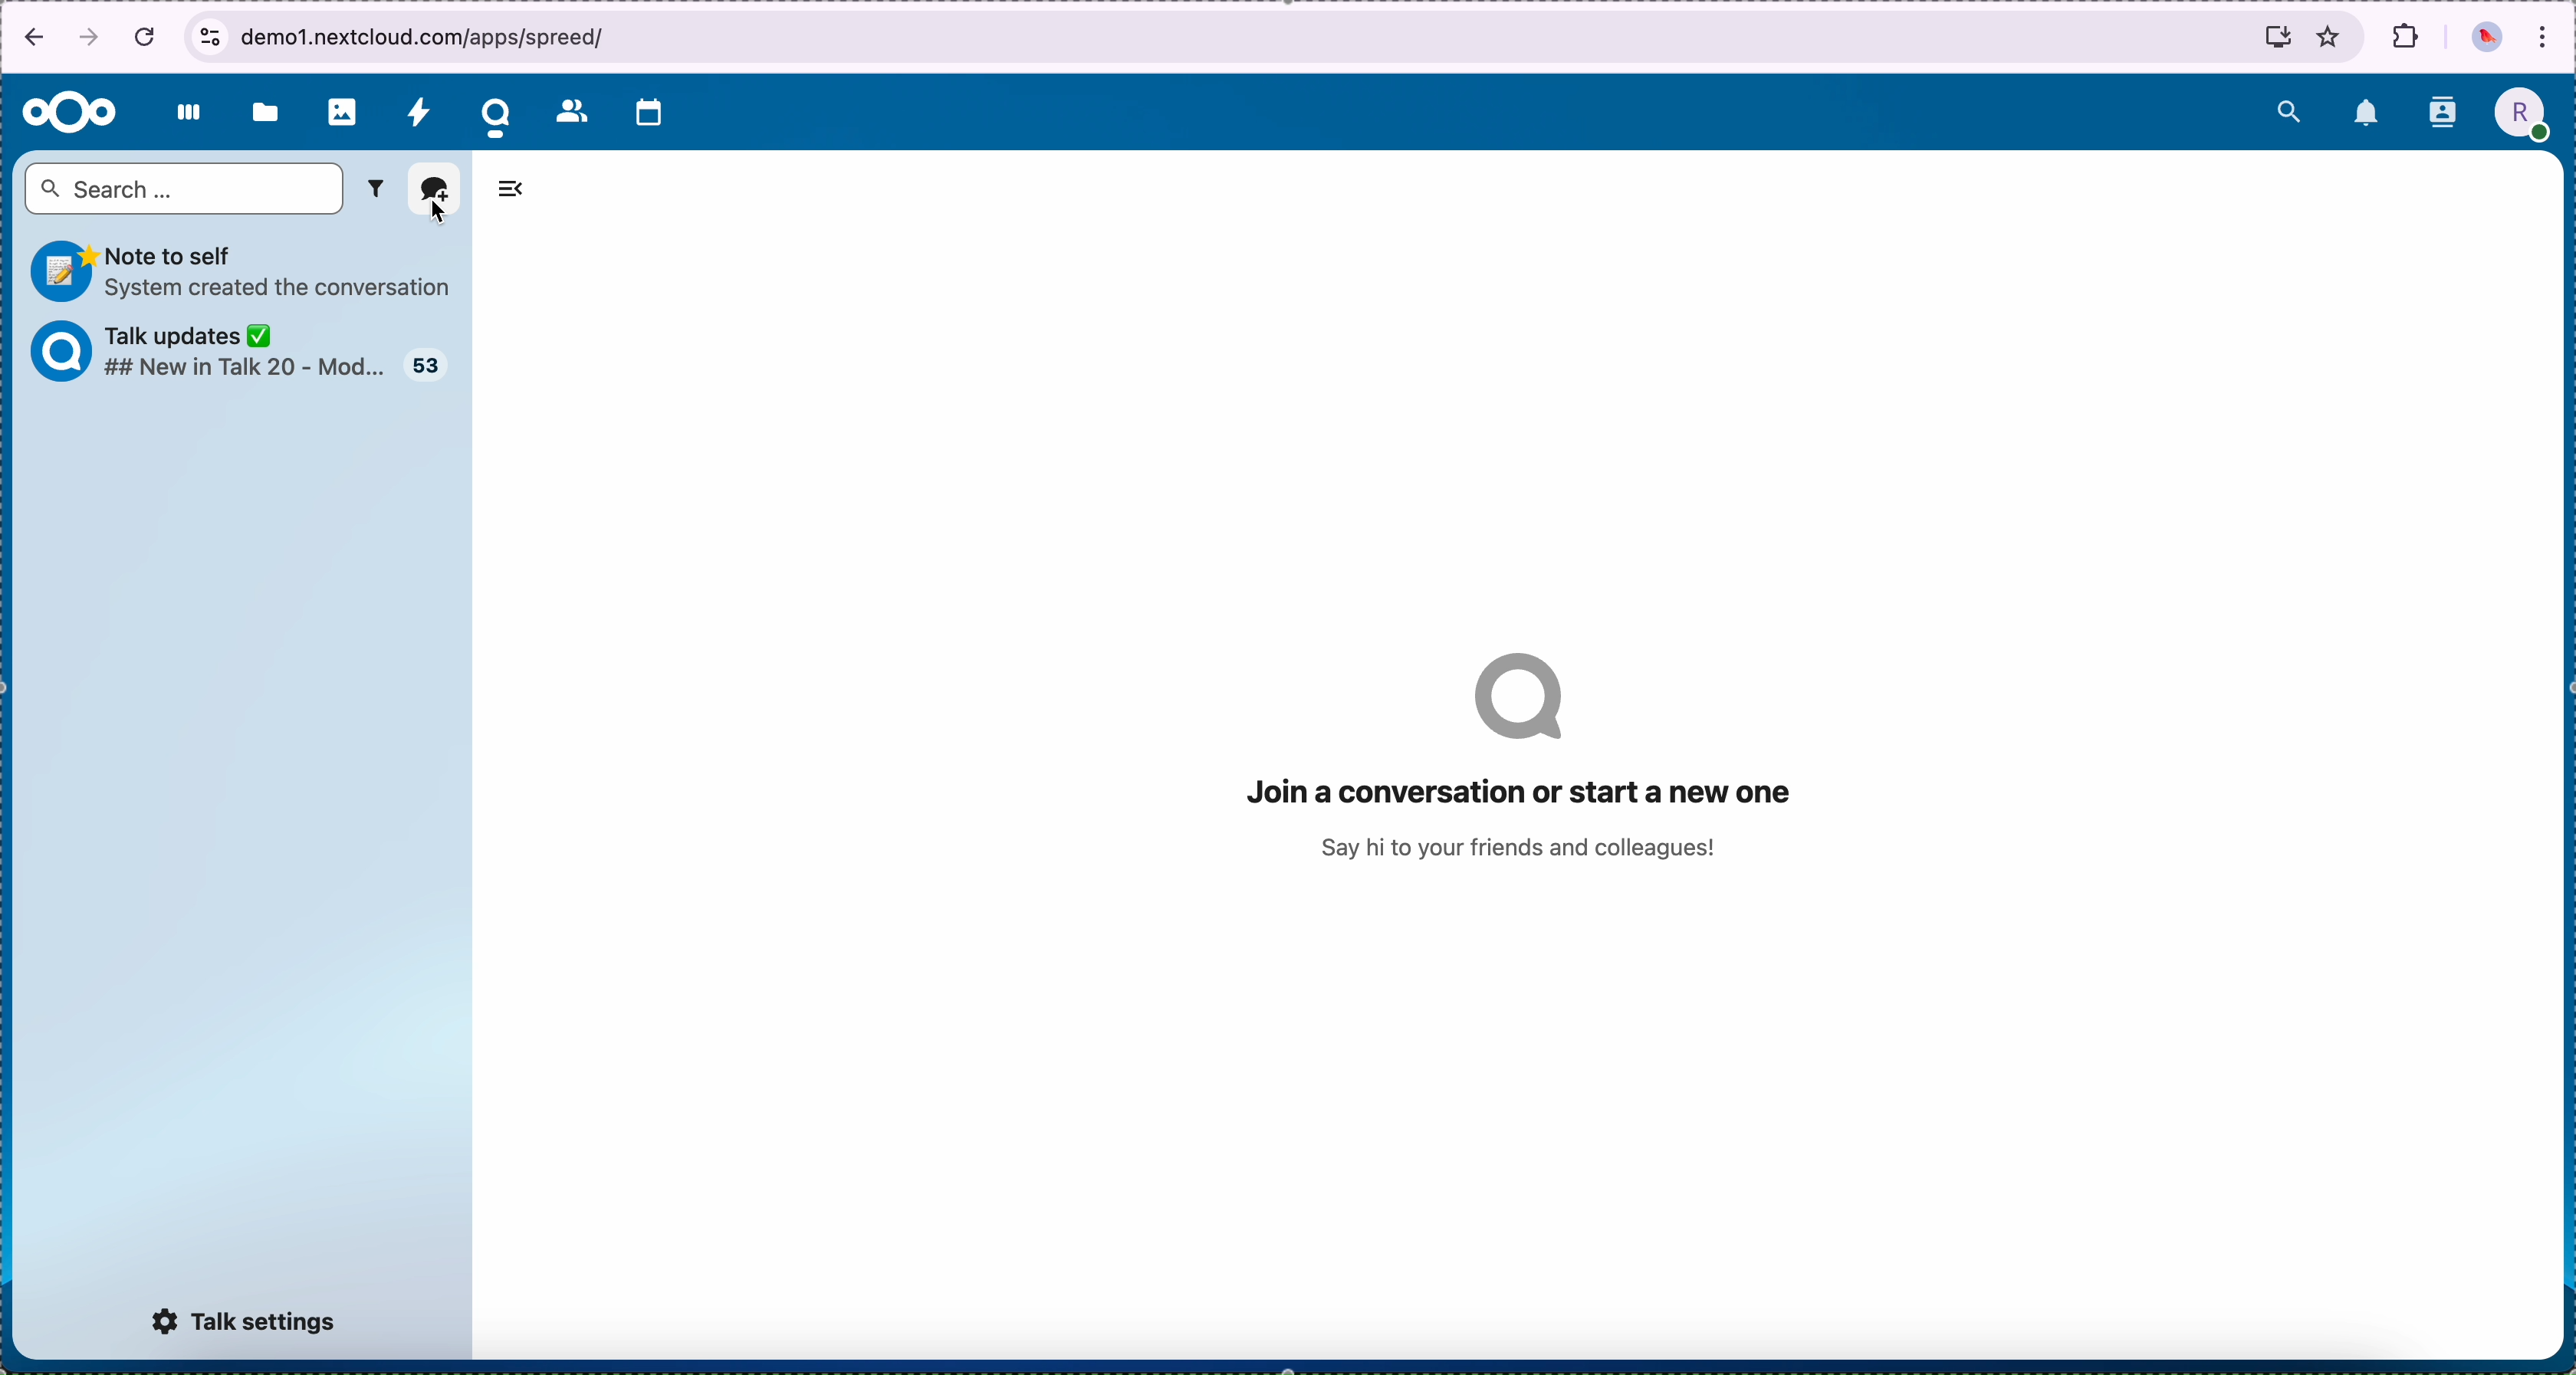  Describe the element at coordinates (187, 114) in the screenshot. I see `dashboard` at that location.